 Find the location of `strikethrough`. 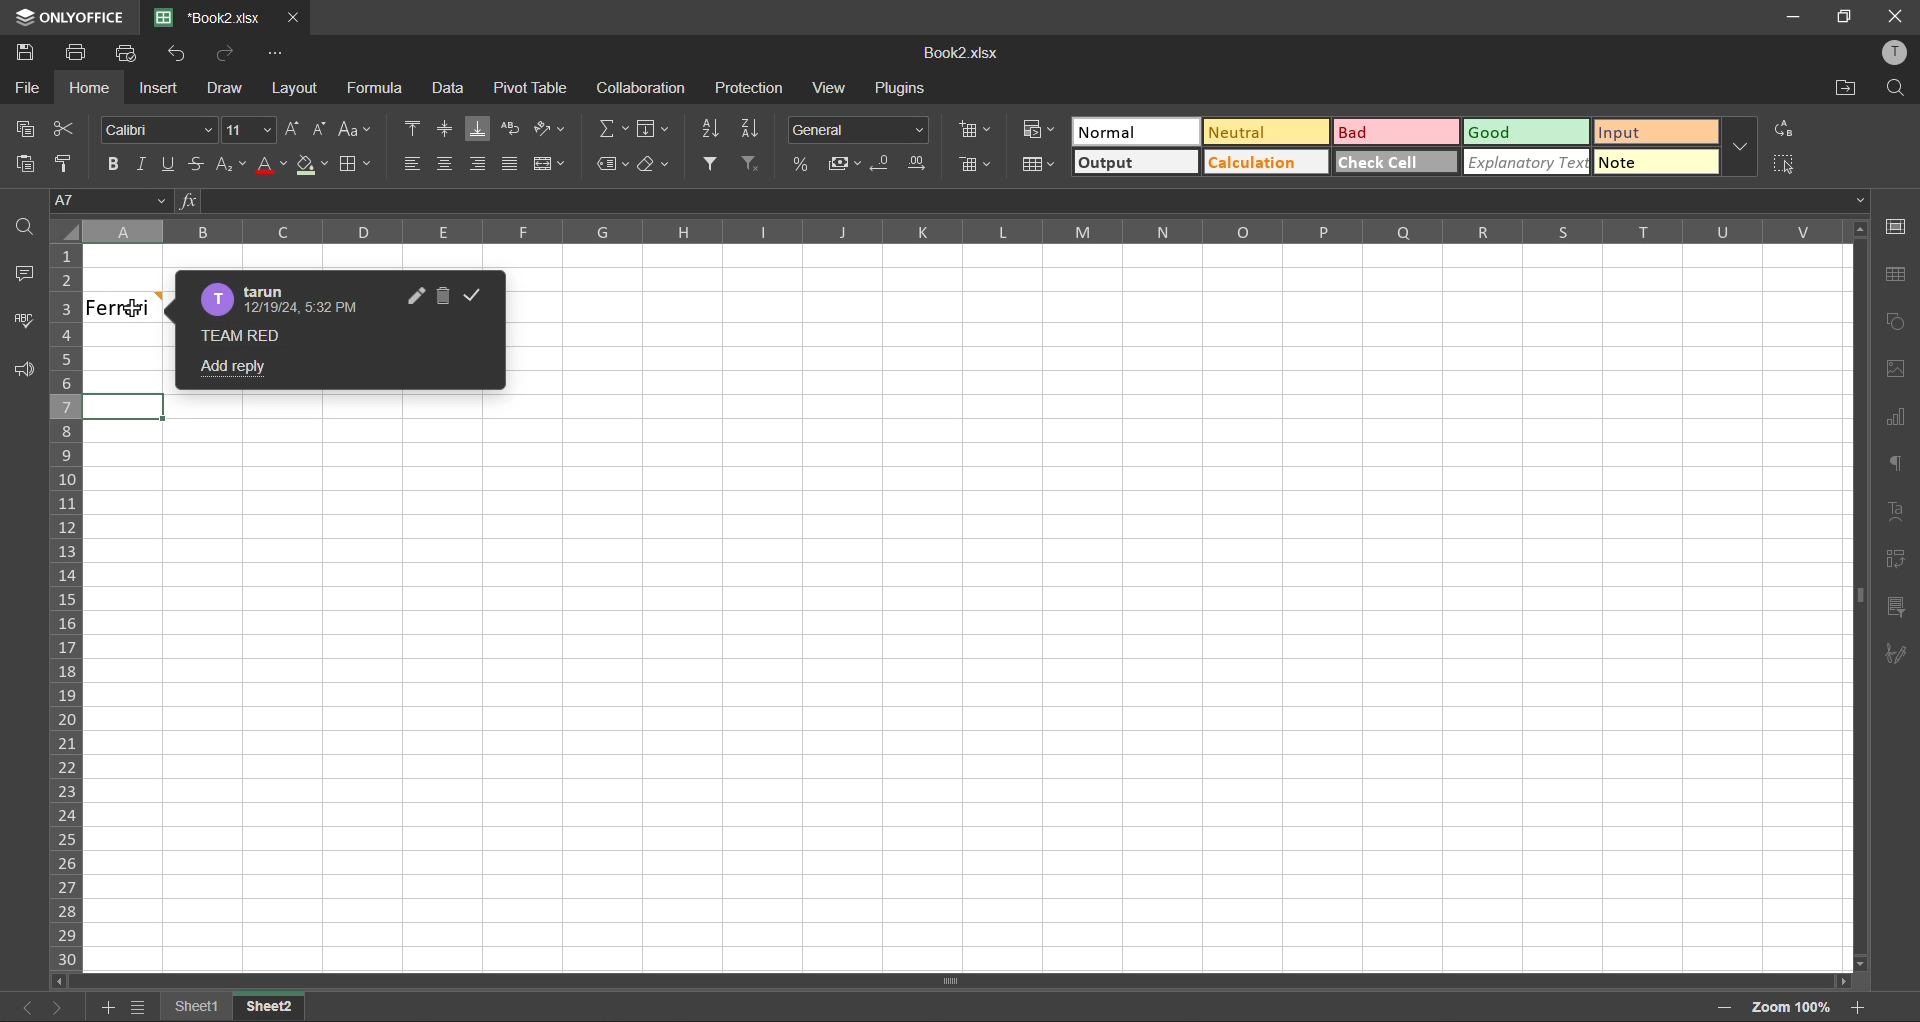

strikethrough is located at coordinates (196, 163).